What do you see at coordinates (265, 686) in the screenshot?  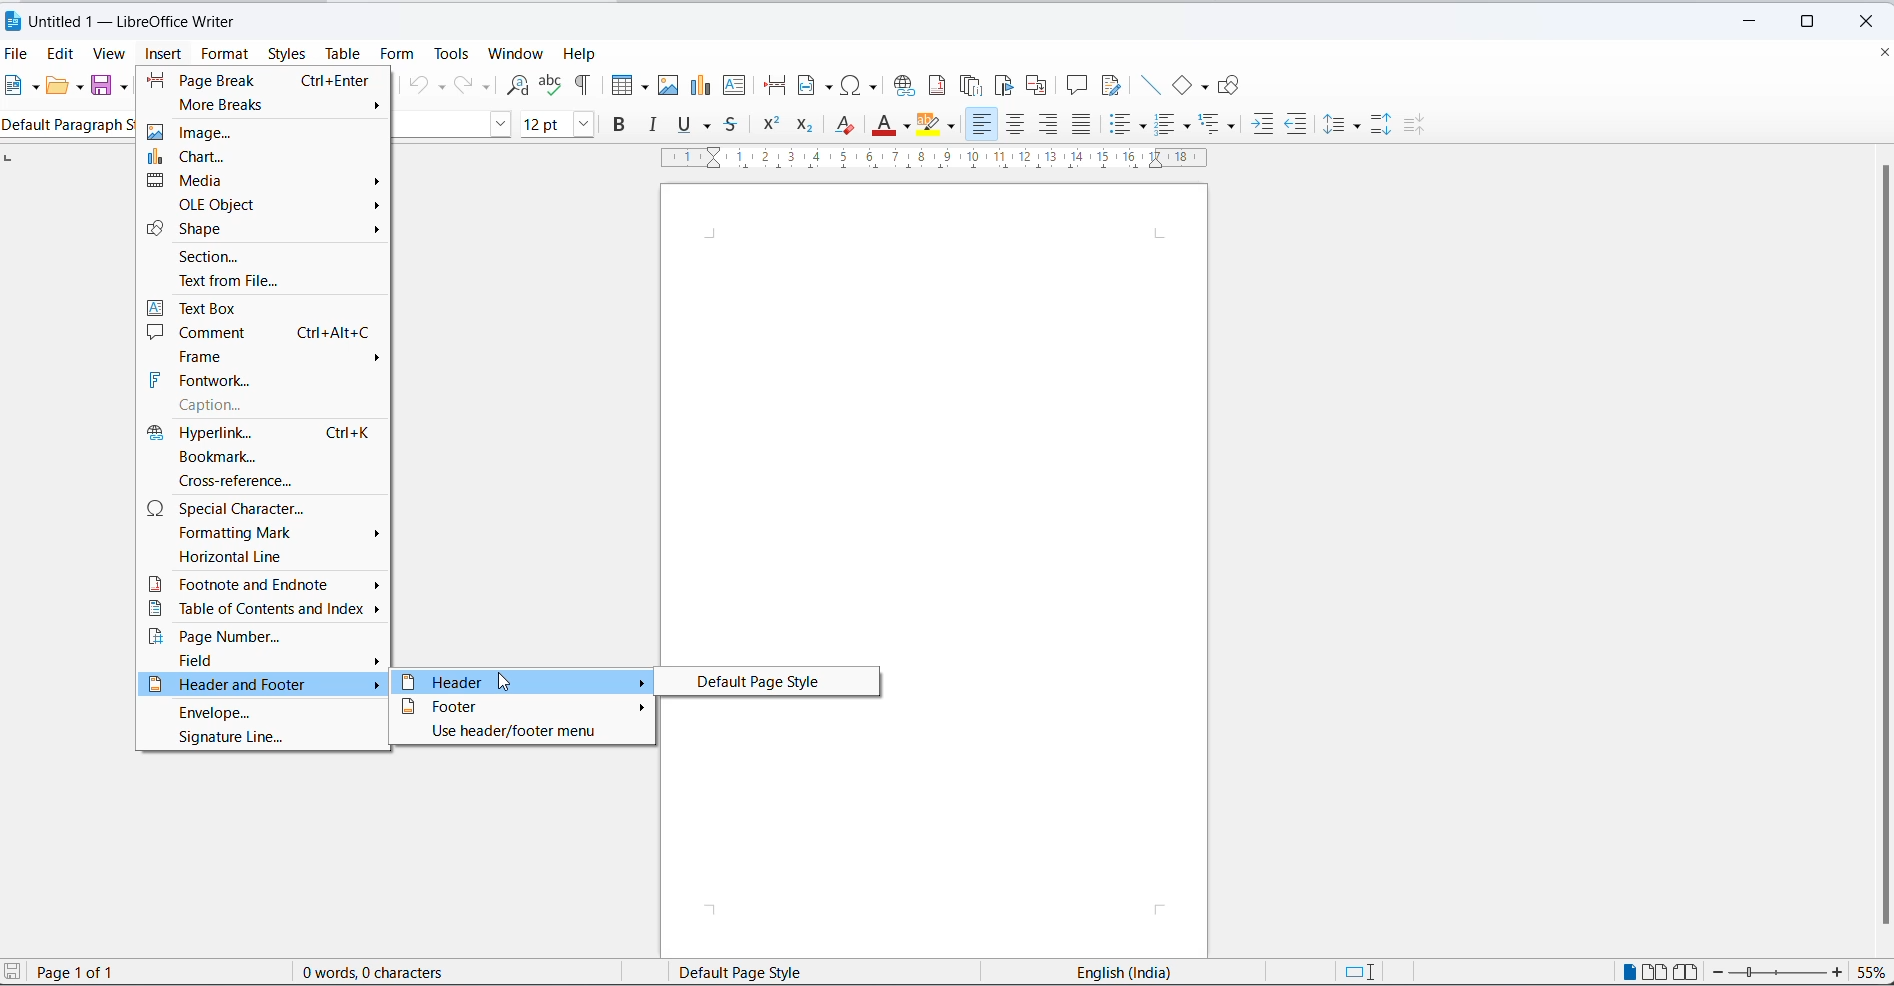 I see `header and footer` at bounding box center [265, 686].